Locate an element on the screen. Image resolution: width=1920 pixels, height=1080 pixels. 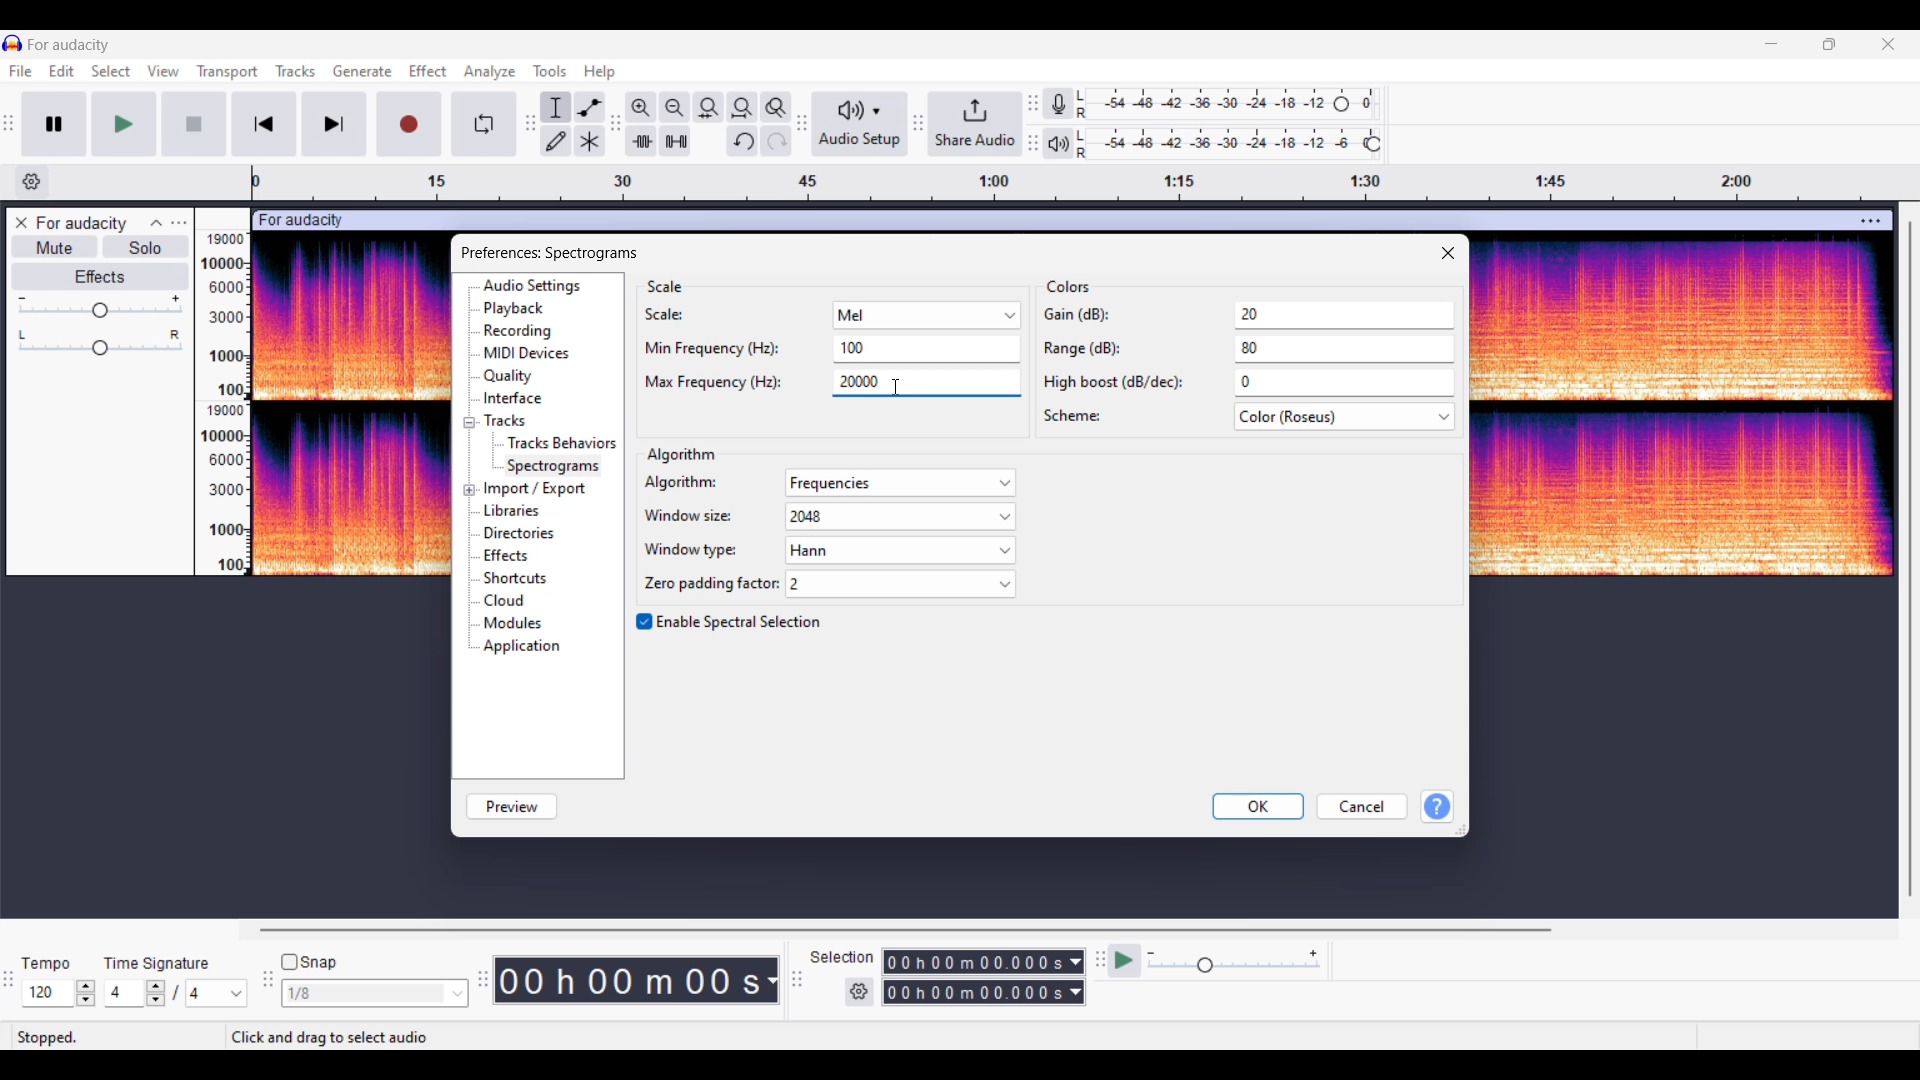
Show in smaller tab is located at coordinates (1829, 44).